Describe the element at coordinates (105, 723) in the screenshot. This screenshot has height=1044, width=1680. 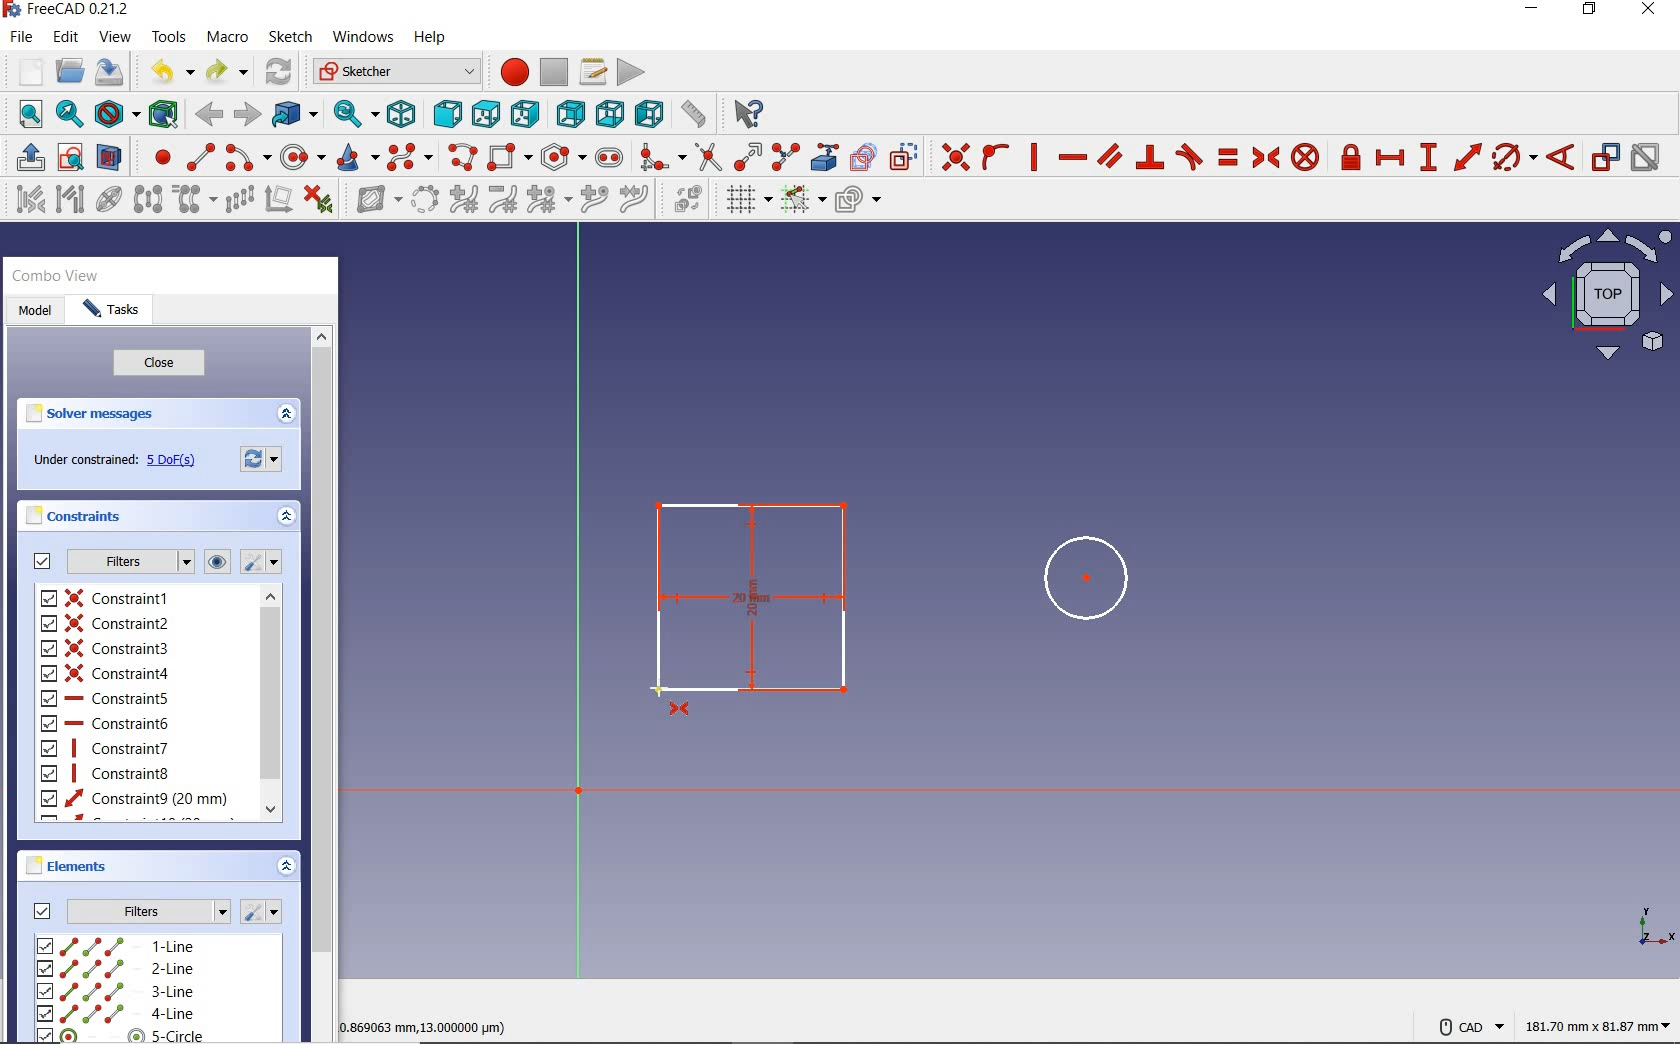
I see `constraint6` at that location.